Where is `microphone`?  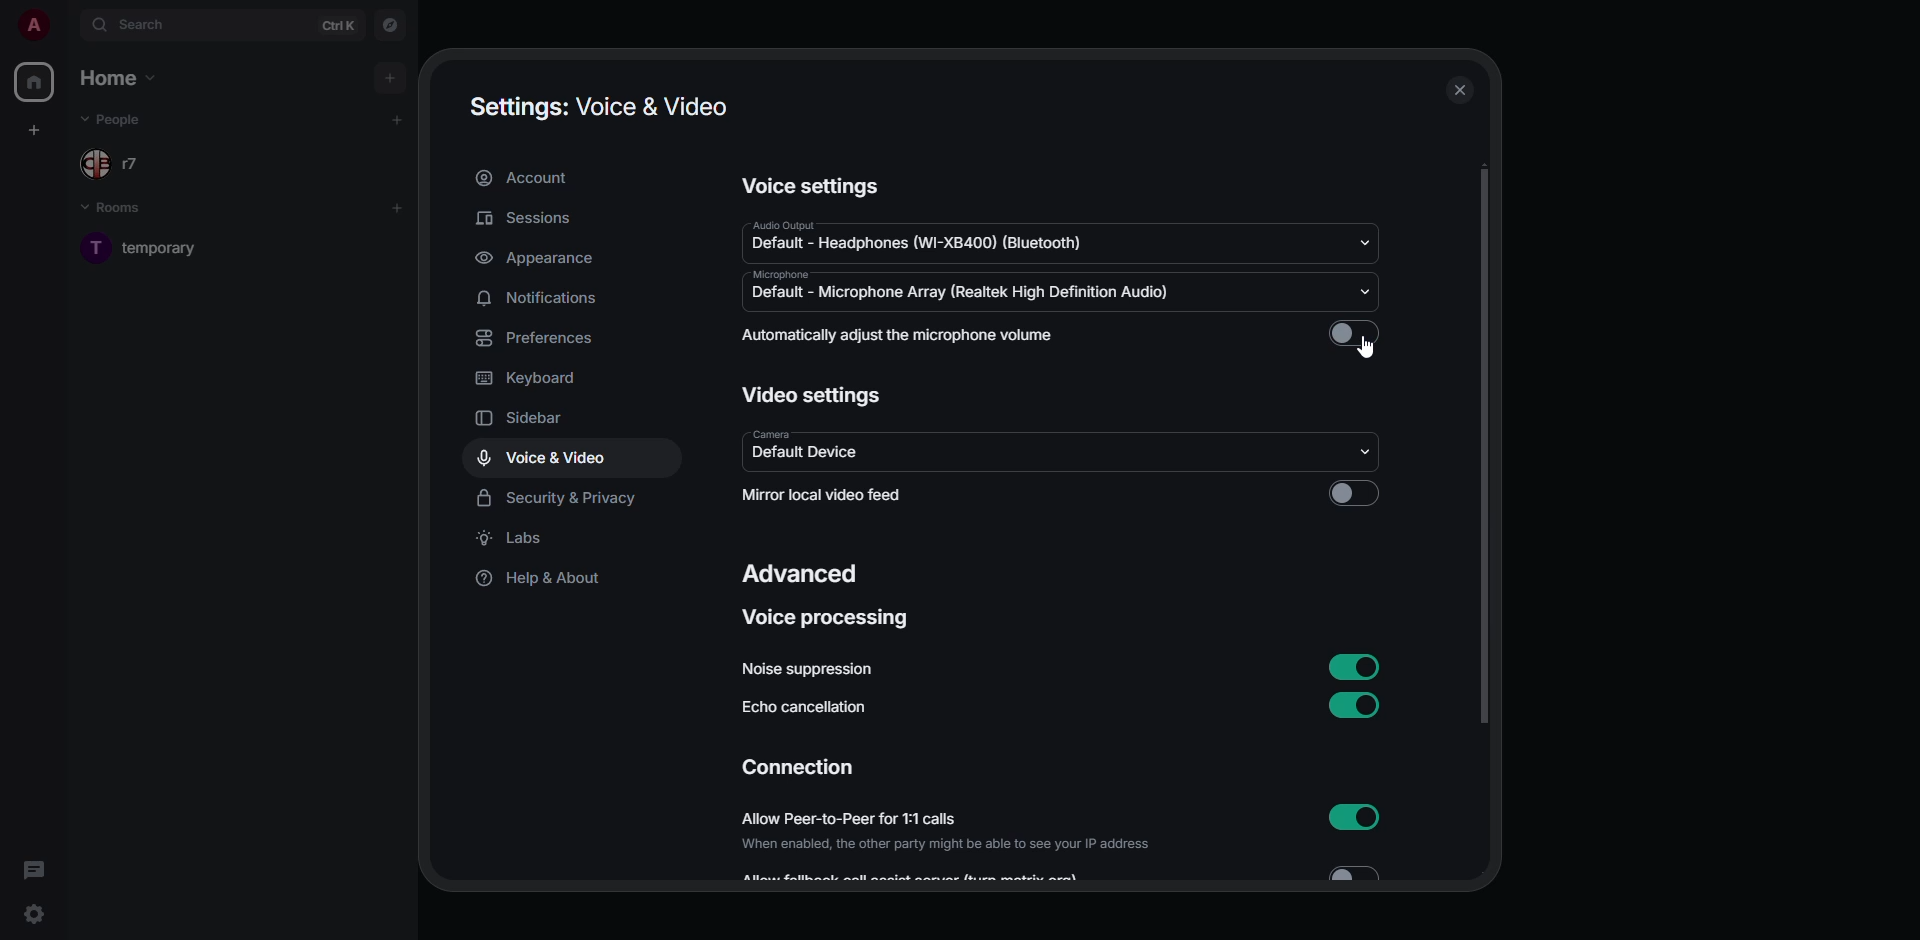
microphone is located at coordinates (792, 275).